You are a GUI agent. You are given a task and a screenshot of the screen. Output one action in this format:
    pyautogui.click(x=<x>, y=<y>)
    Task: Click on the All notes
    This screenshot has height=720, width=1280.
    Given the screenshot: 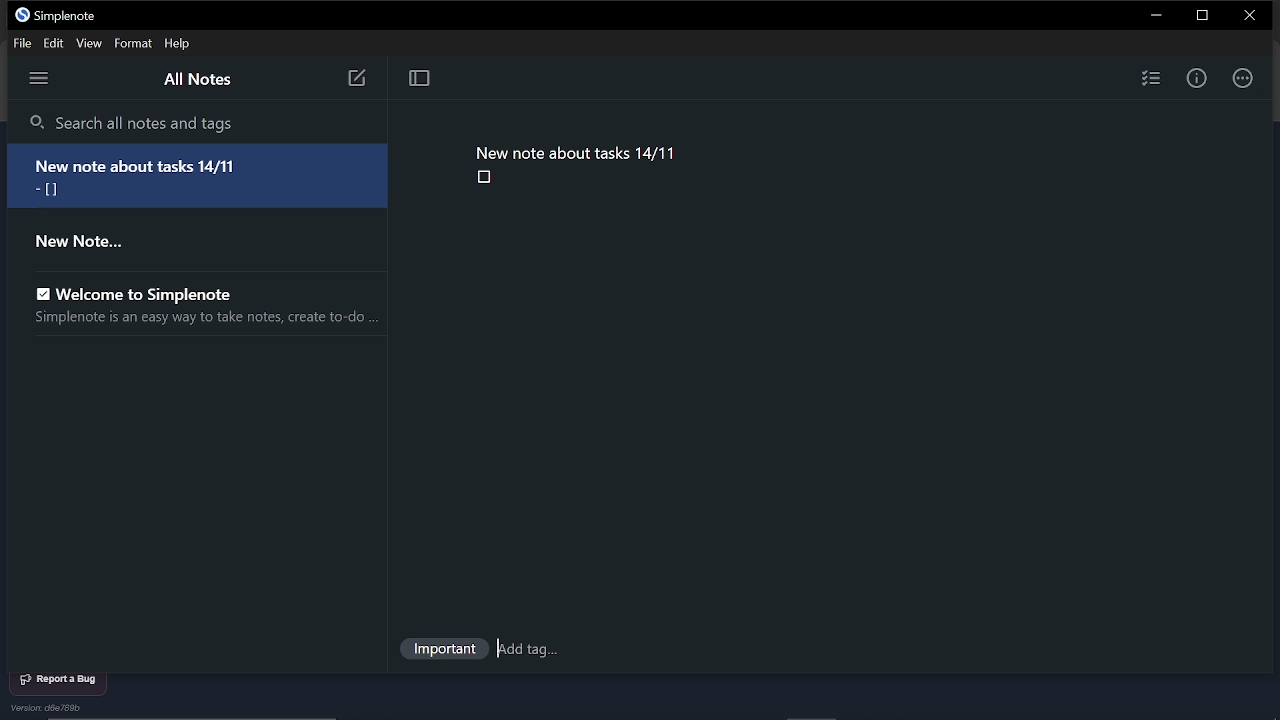 What is the action you would take?
    pyautogui.click(x=202, y=80)
    